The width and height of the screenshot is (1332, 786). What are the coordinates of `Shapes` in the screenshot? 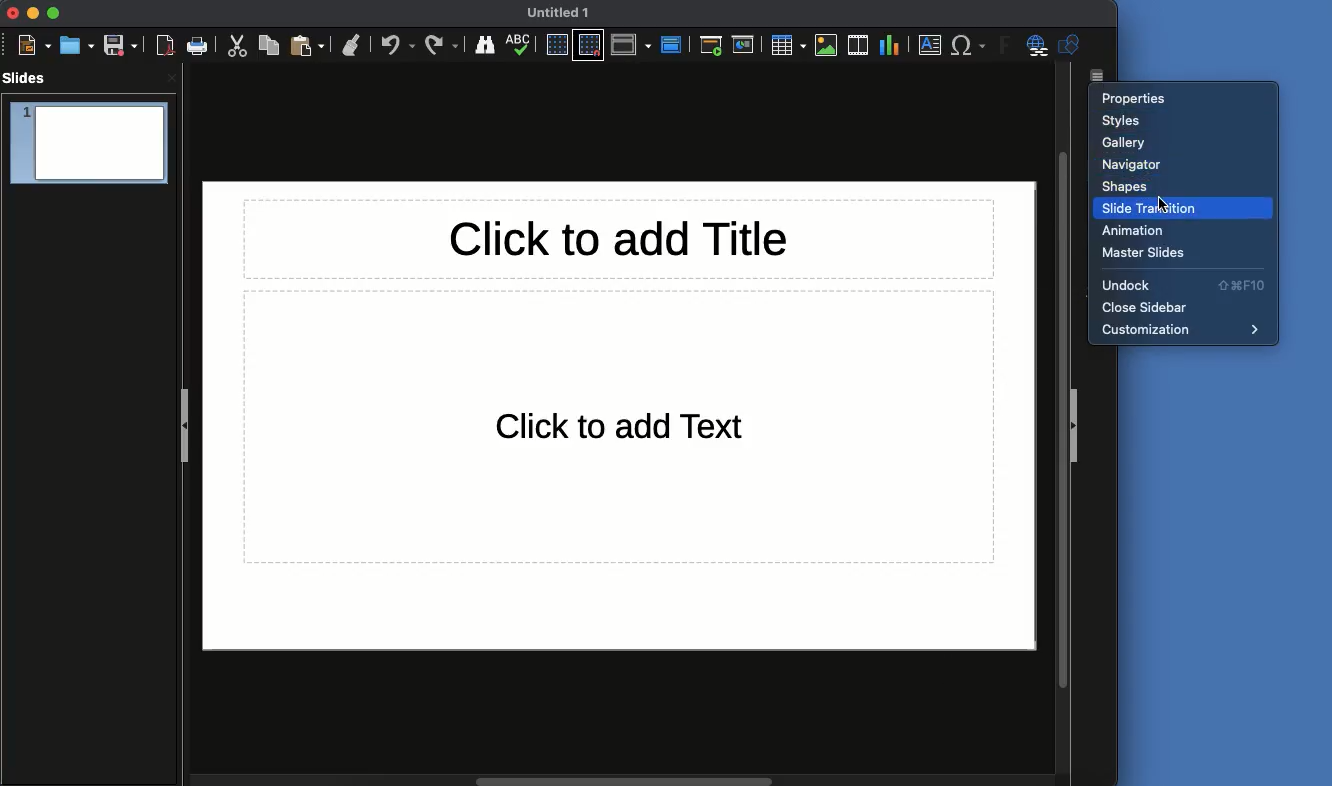 It's located at (1071, 44).